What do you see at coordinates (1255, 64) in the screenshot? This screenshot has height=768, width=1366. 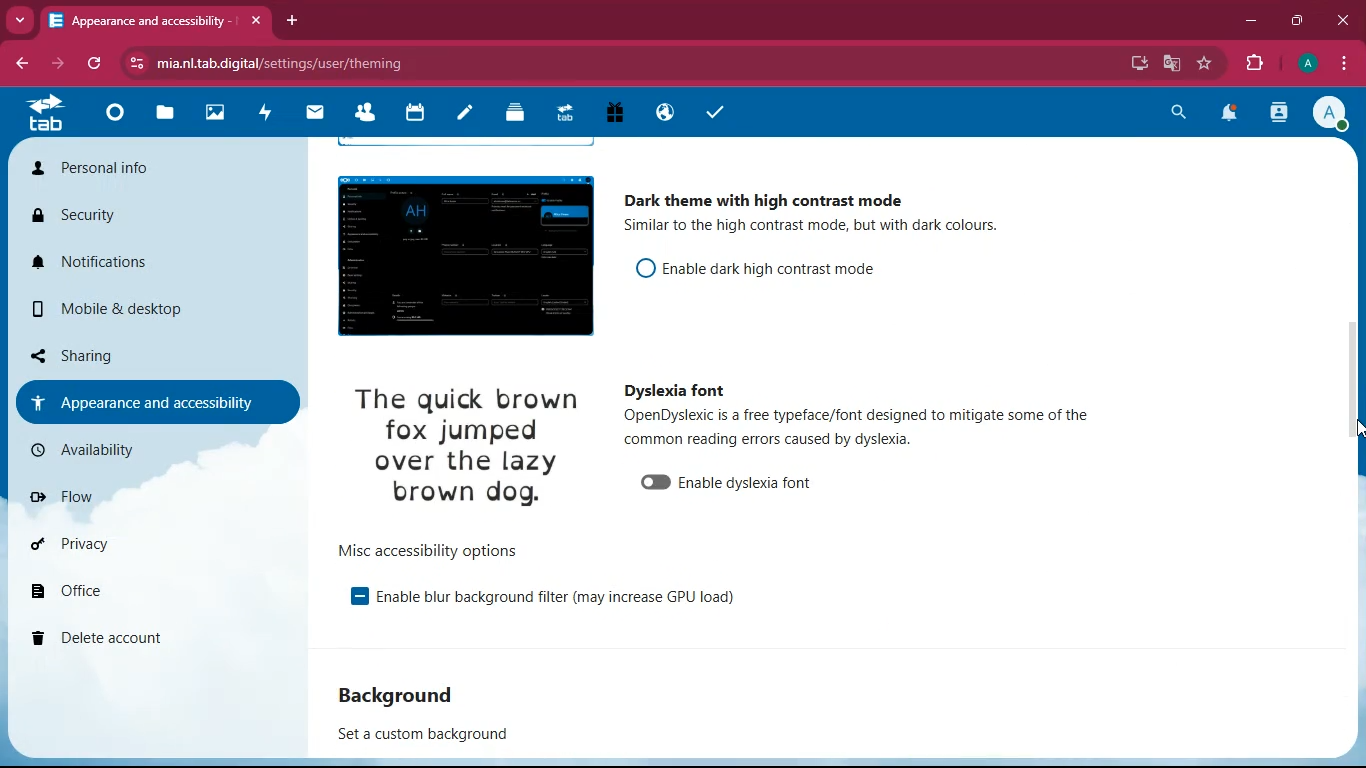 I see `extensions` at bounding box center [1255, 64].